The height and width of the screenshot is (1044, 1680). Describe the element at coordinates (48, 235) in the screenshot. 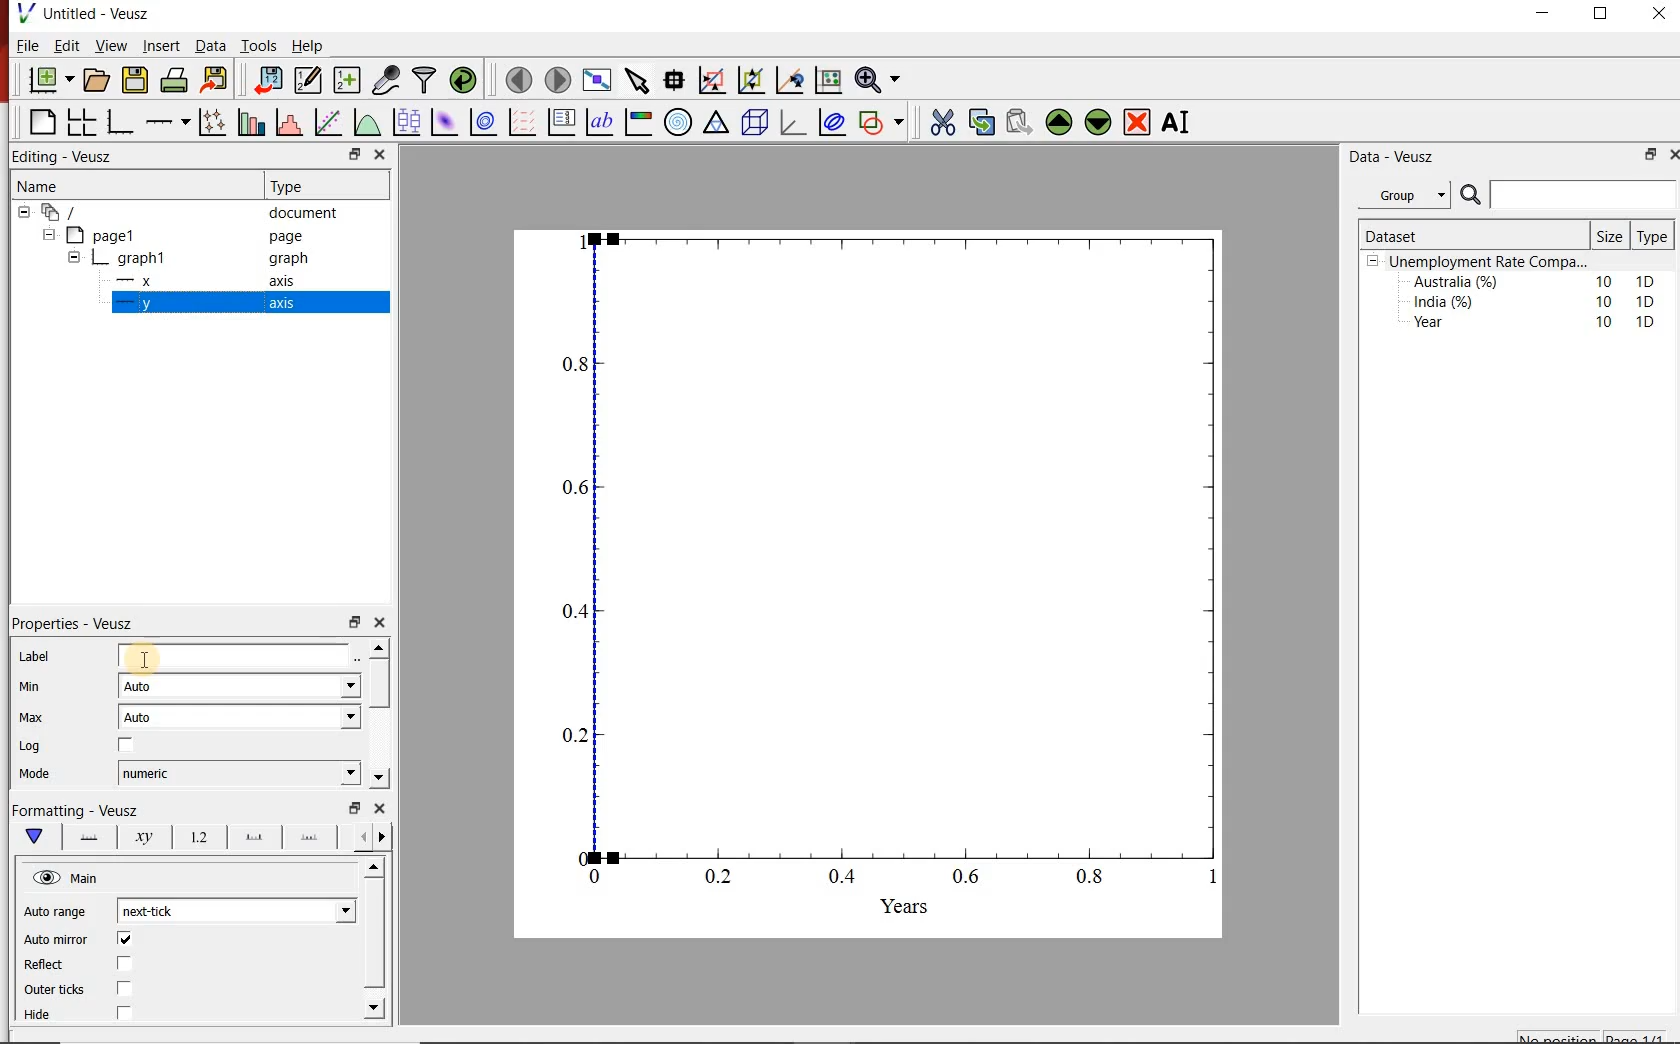

I see `collapse` at that location.